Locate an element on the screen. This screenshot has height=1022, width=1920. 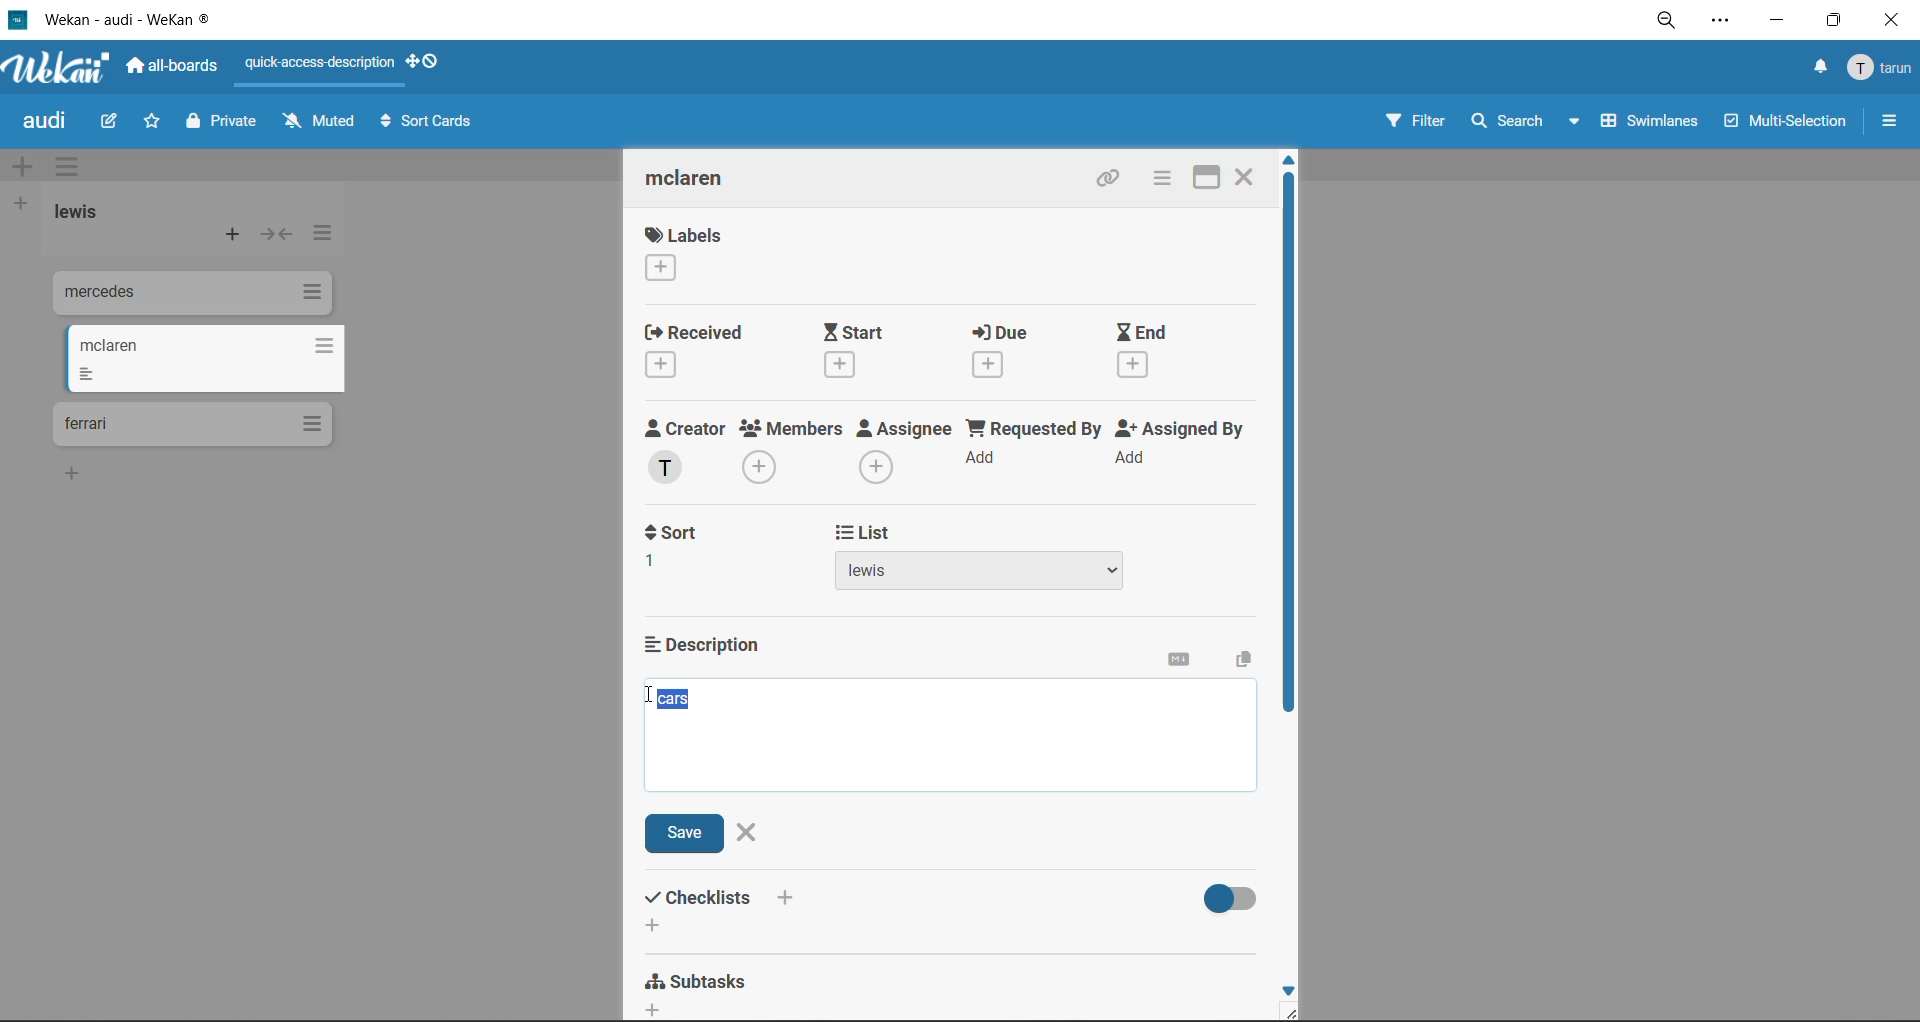
star is located at coordinates (148, 123).